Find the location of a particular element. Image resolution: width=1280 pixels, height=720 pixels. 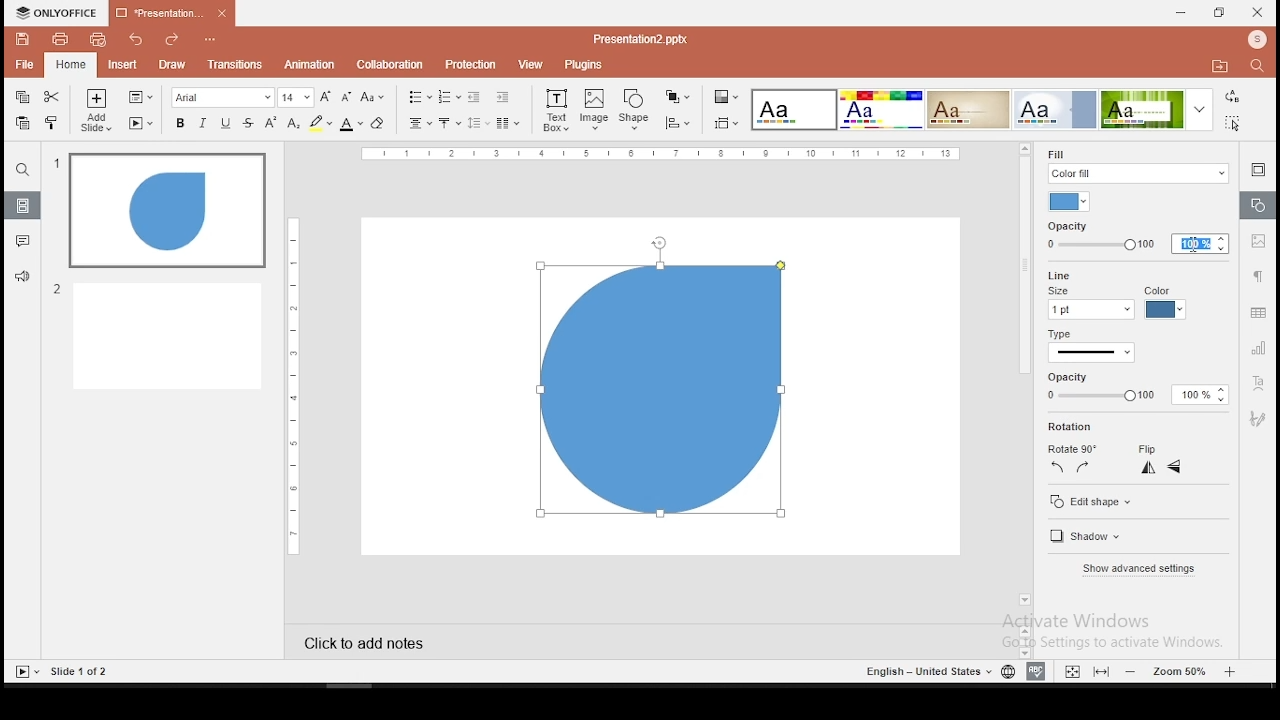

zoom level is located at coordinates (1181, 671).